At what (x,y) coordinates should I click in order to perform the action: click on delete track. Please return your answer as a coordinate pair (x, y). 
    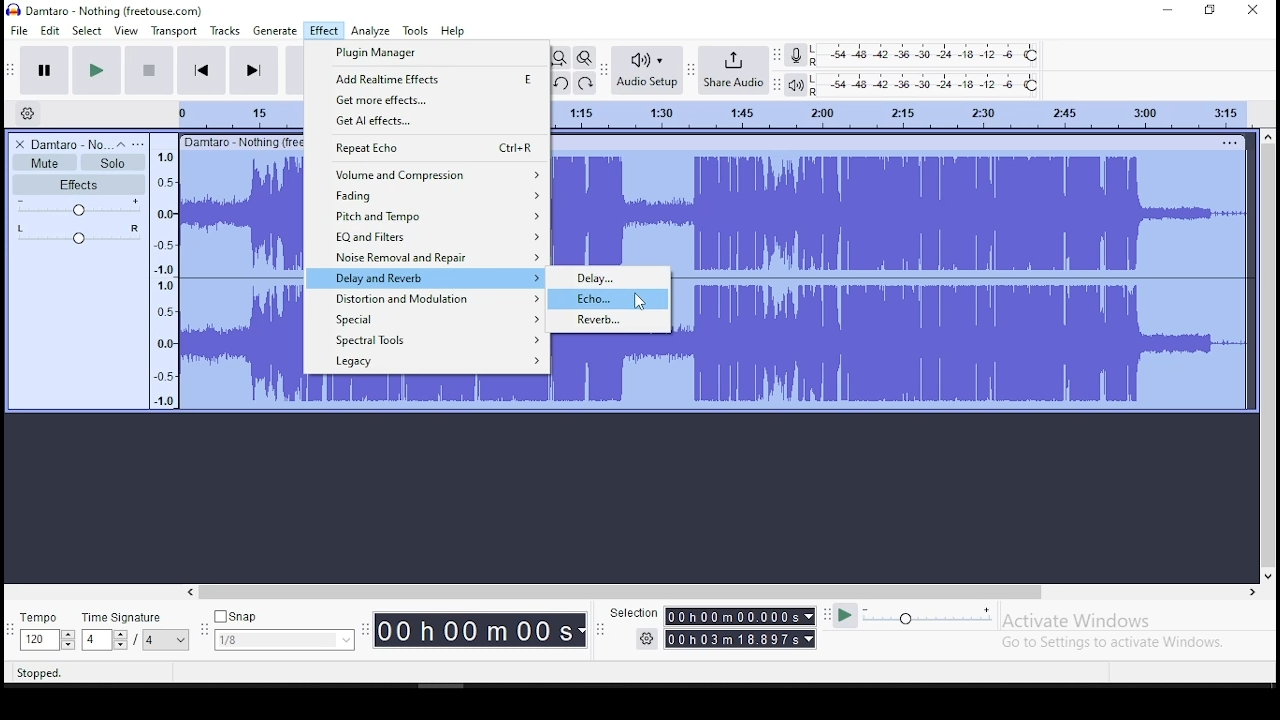
    Looking at the image, I should click on (20, 143).